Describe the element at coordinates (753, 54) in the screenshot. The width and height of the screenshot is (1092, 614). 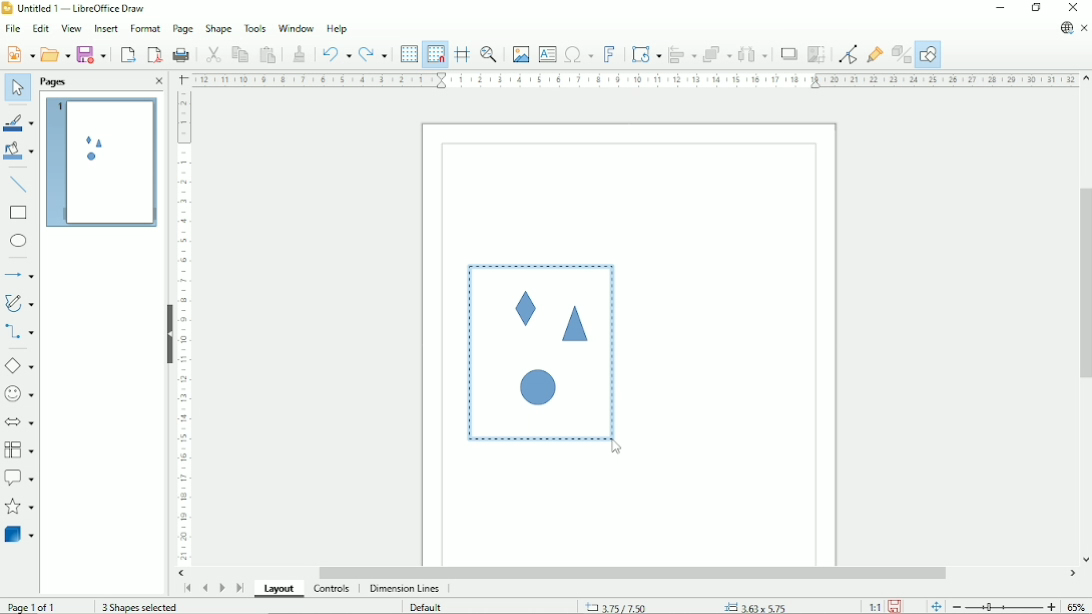
I see `Distribute` at that location.